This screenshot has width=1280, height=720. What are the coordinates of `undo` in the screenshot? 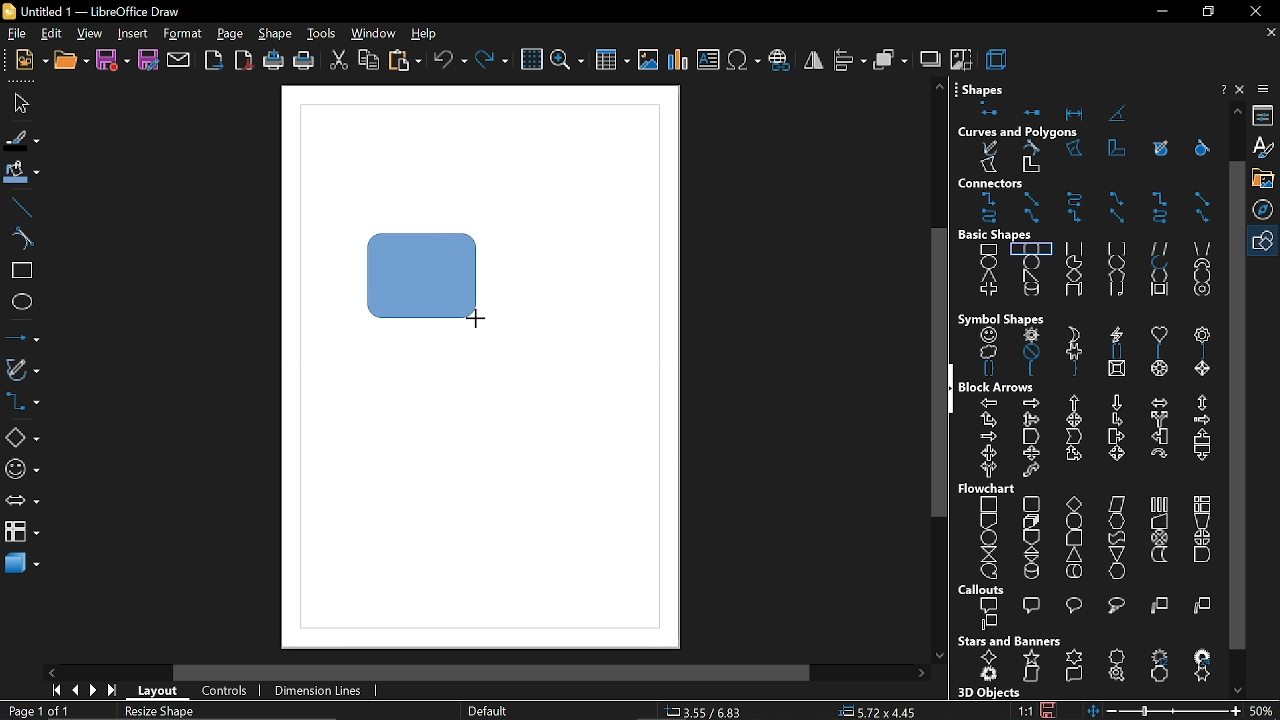 It's located at (450, 62).